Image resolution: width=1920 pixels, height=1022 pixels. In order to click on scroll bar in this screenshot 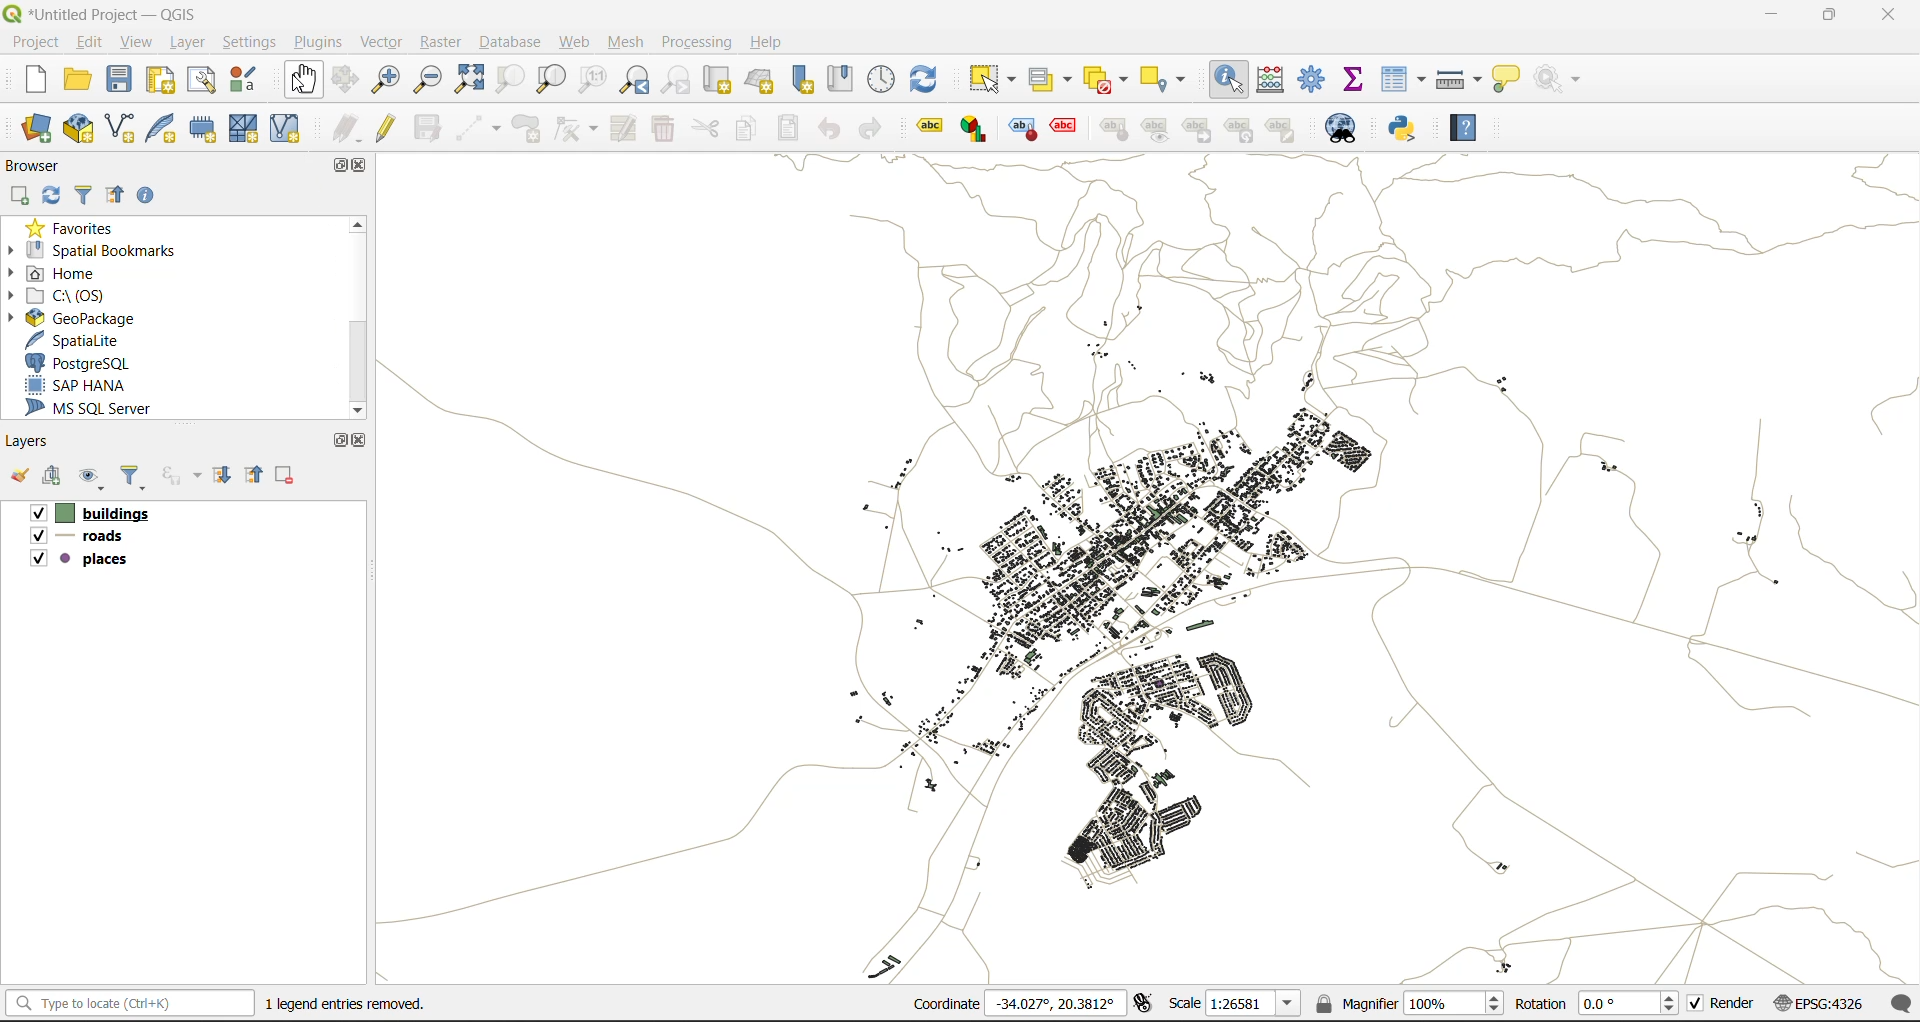, I will do `click(365, 314)`.